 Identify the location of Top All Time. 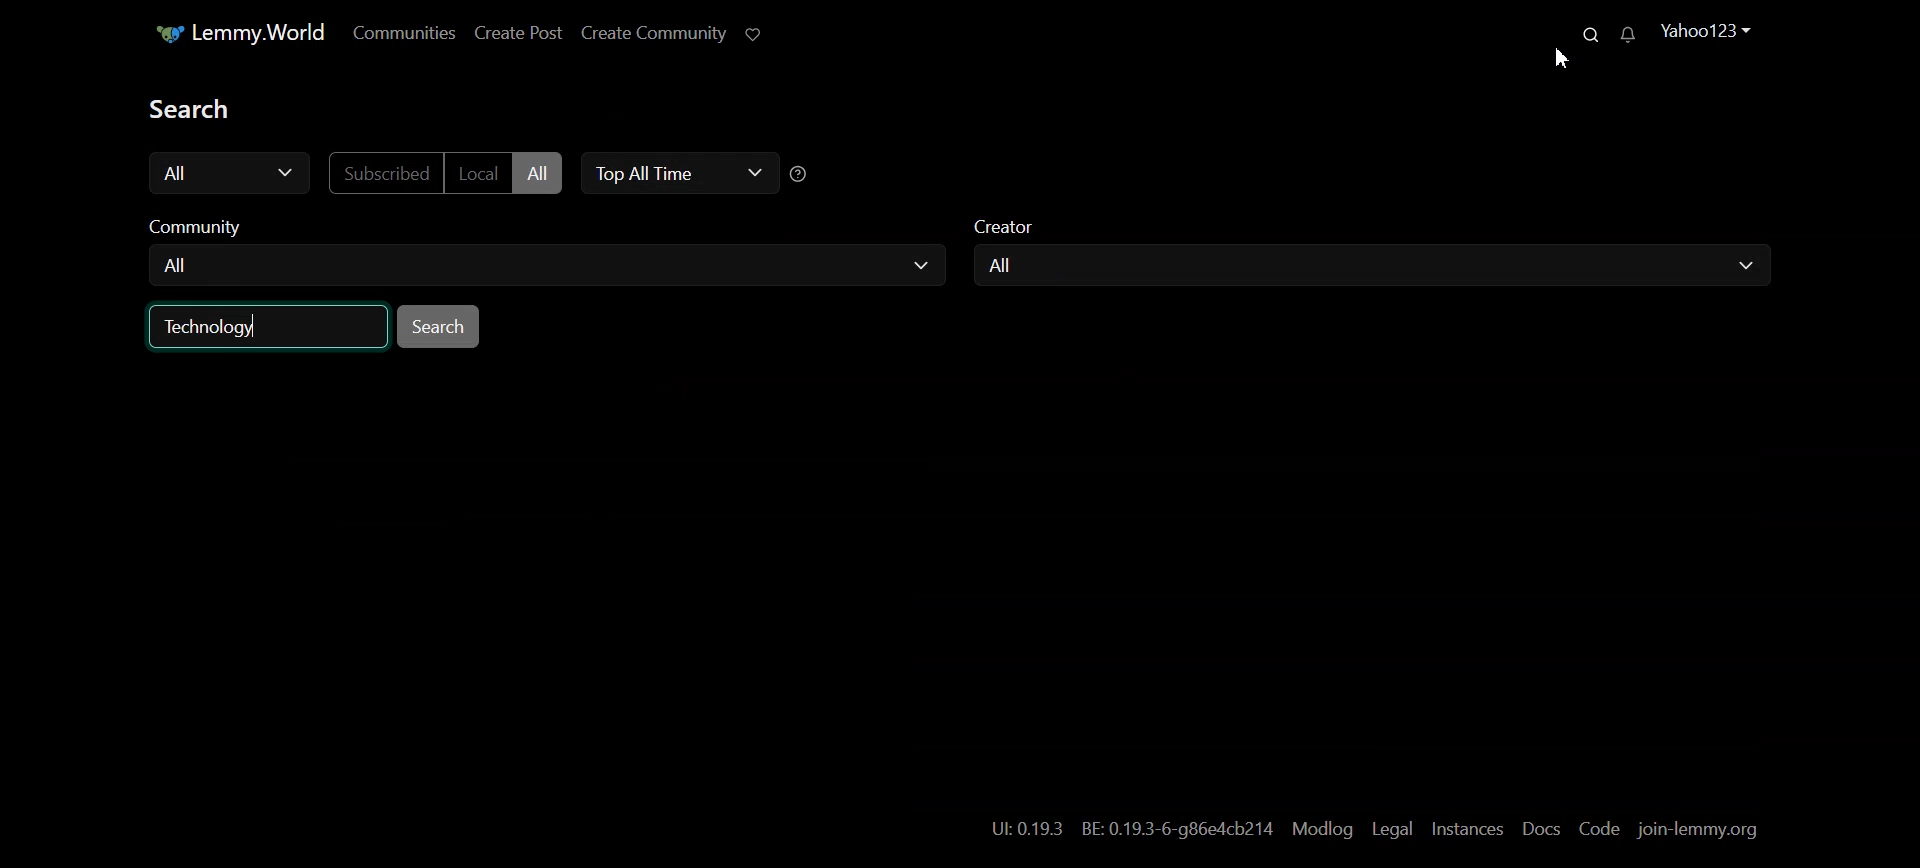
(679, 173).